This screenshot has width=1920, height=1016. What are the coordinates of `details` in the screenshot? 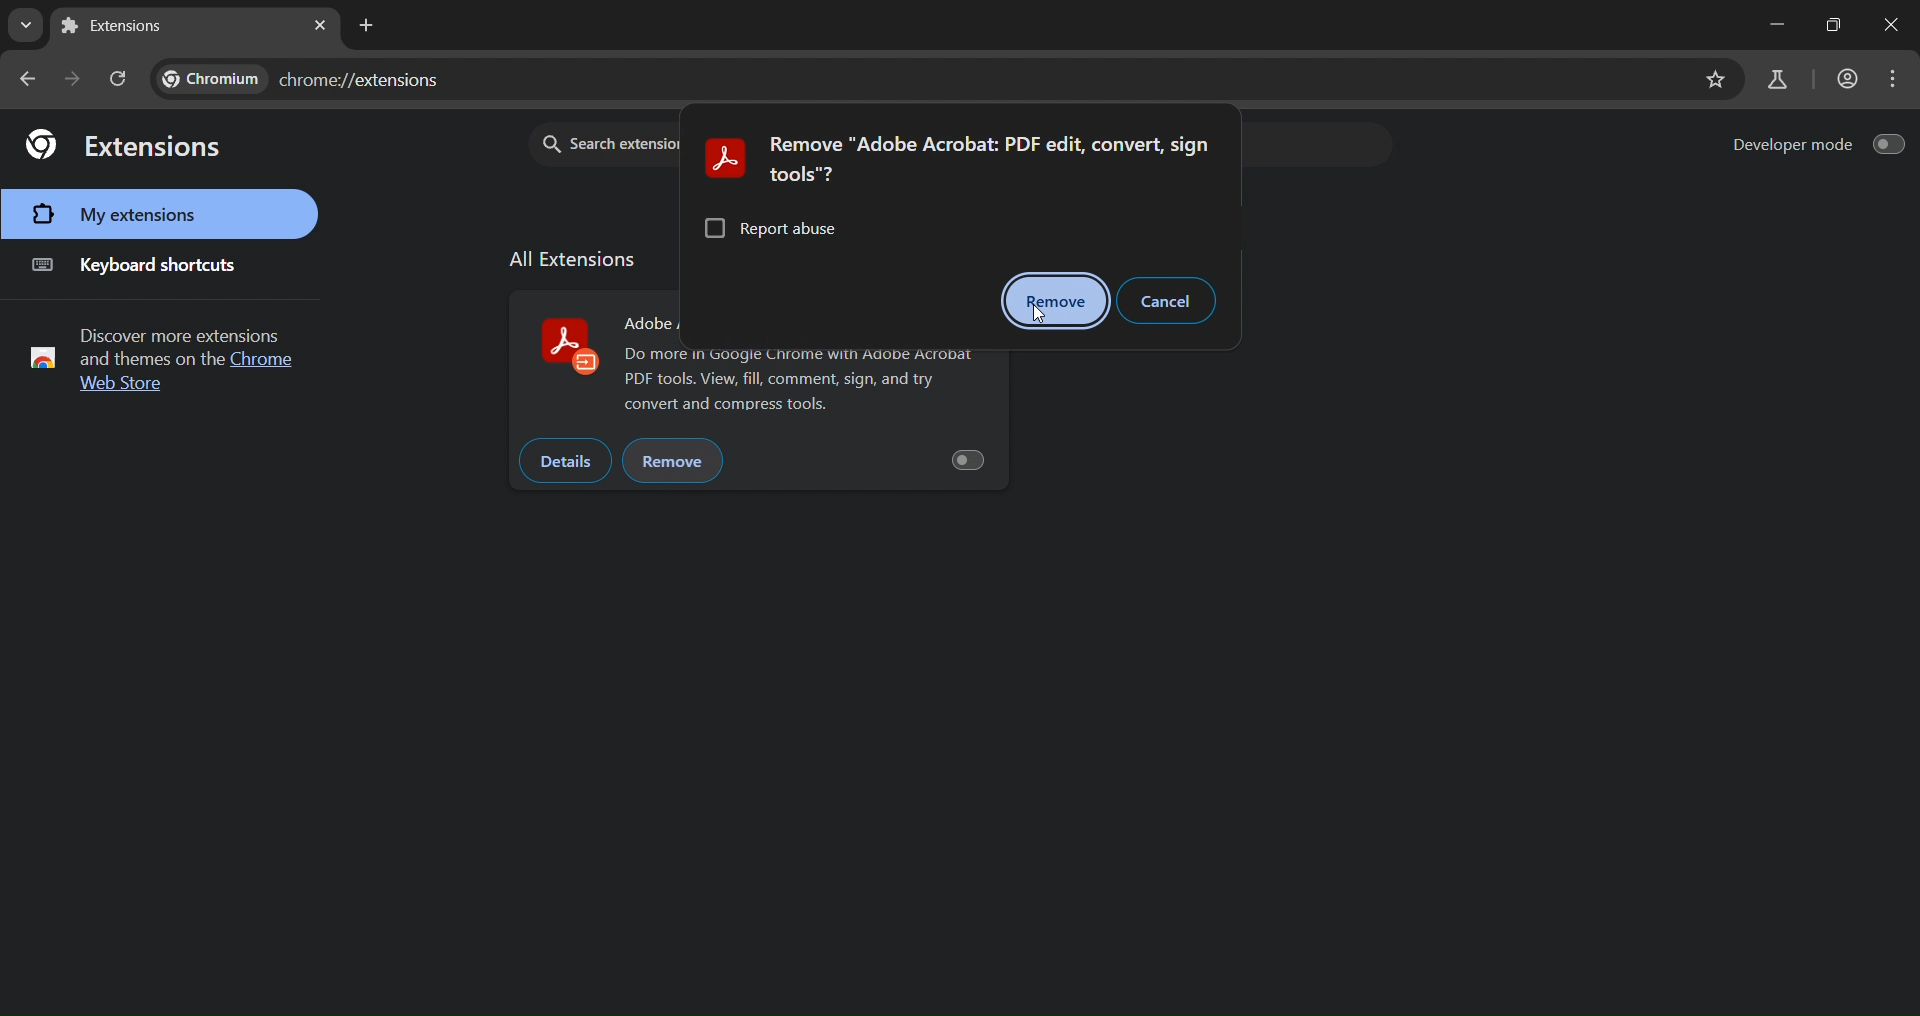 It's located at (562, 460).